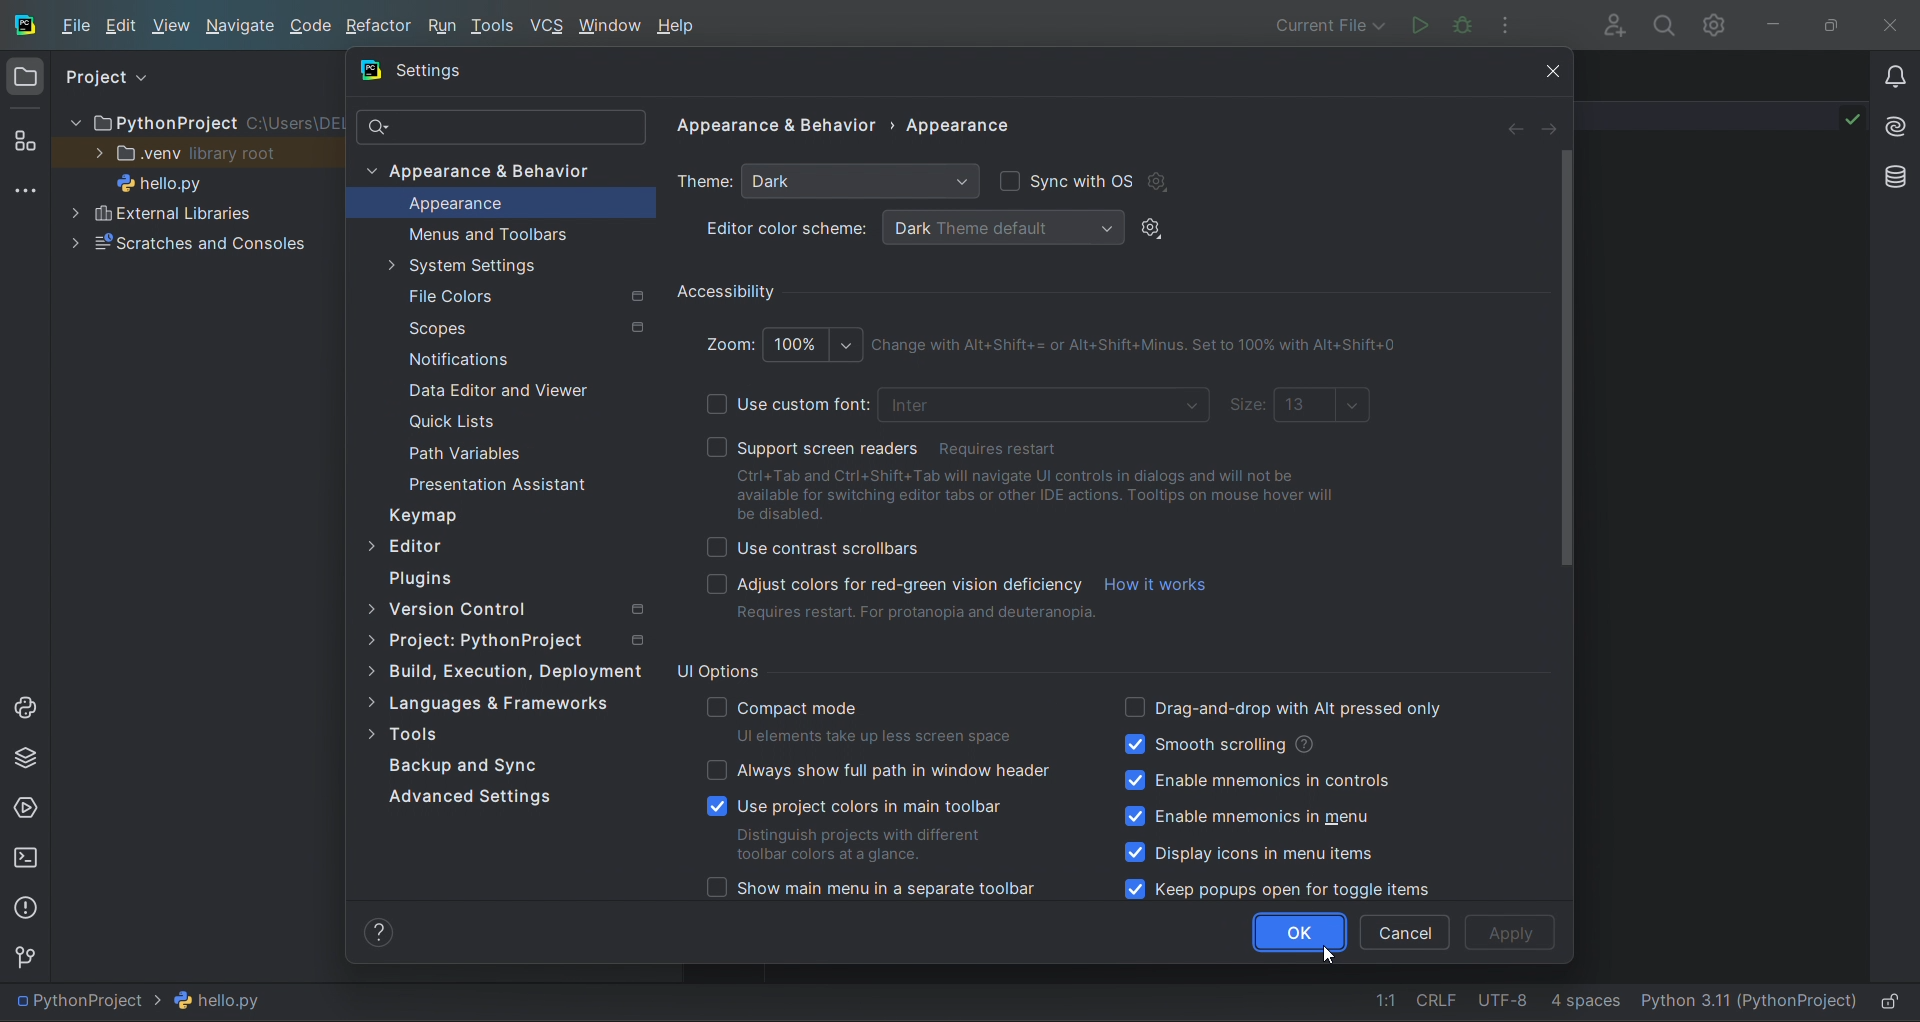  Describe the element at coordinates (1045, 403) in the screenshot. I see `dropdown` at that location.